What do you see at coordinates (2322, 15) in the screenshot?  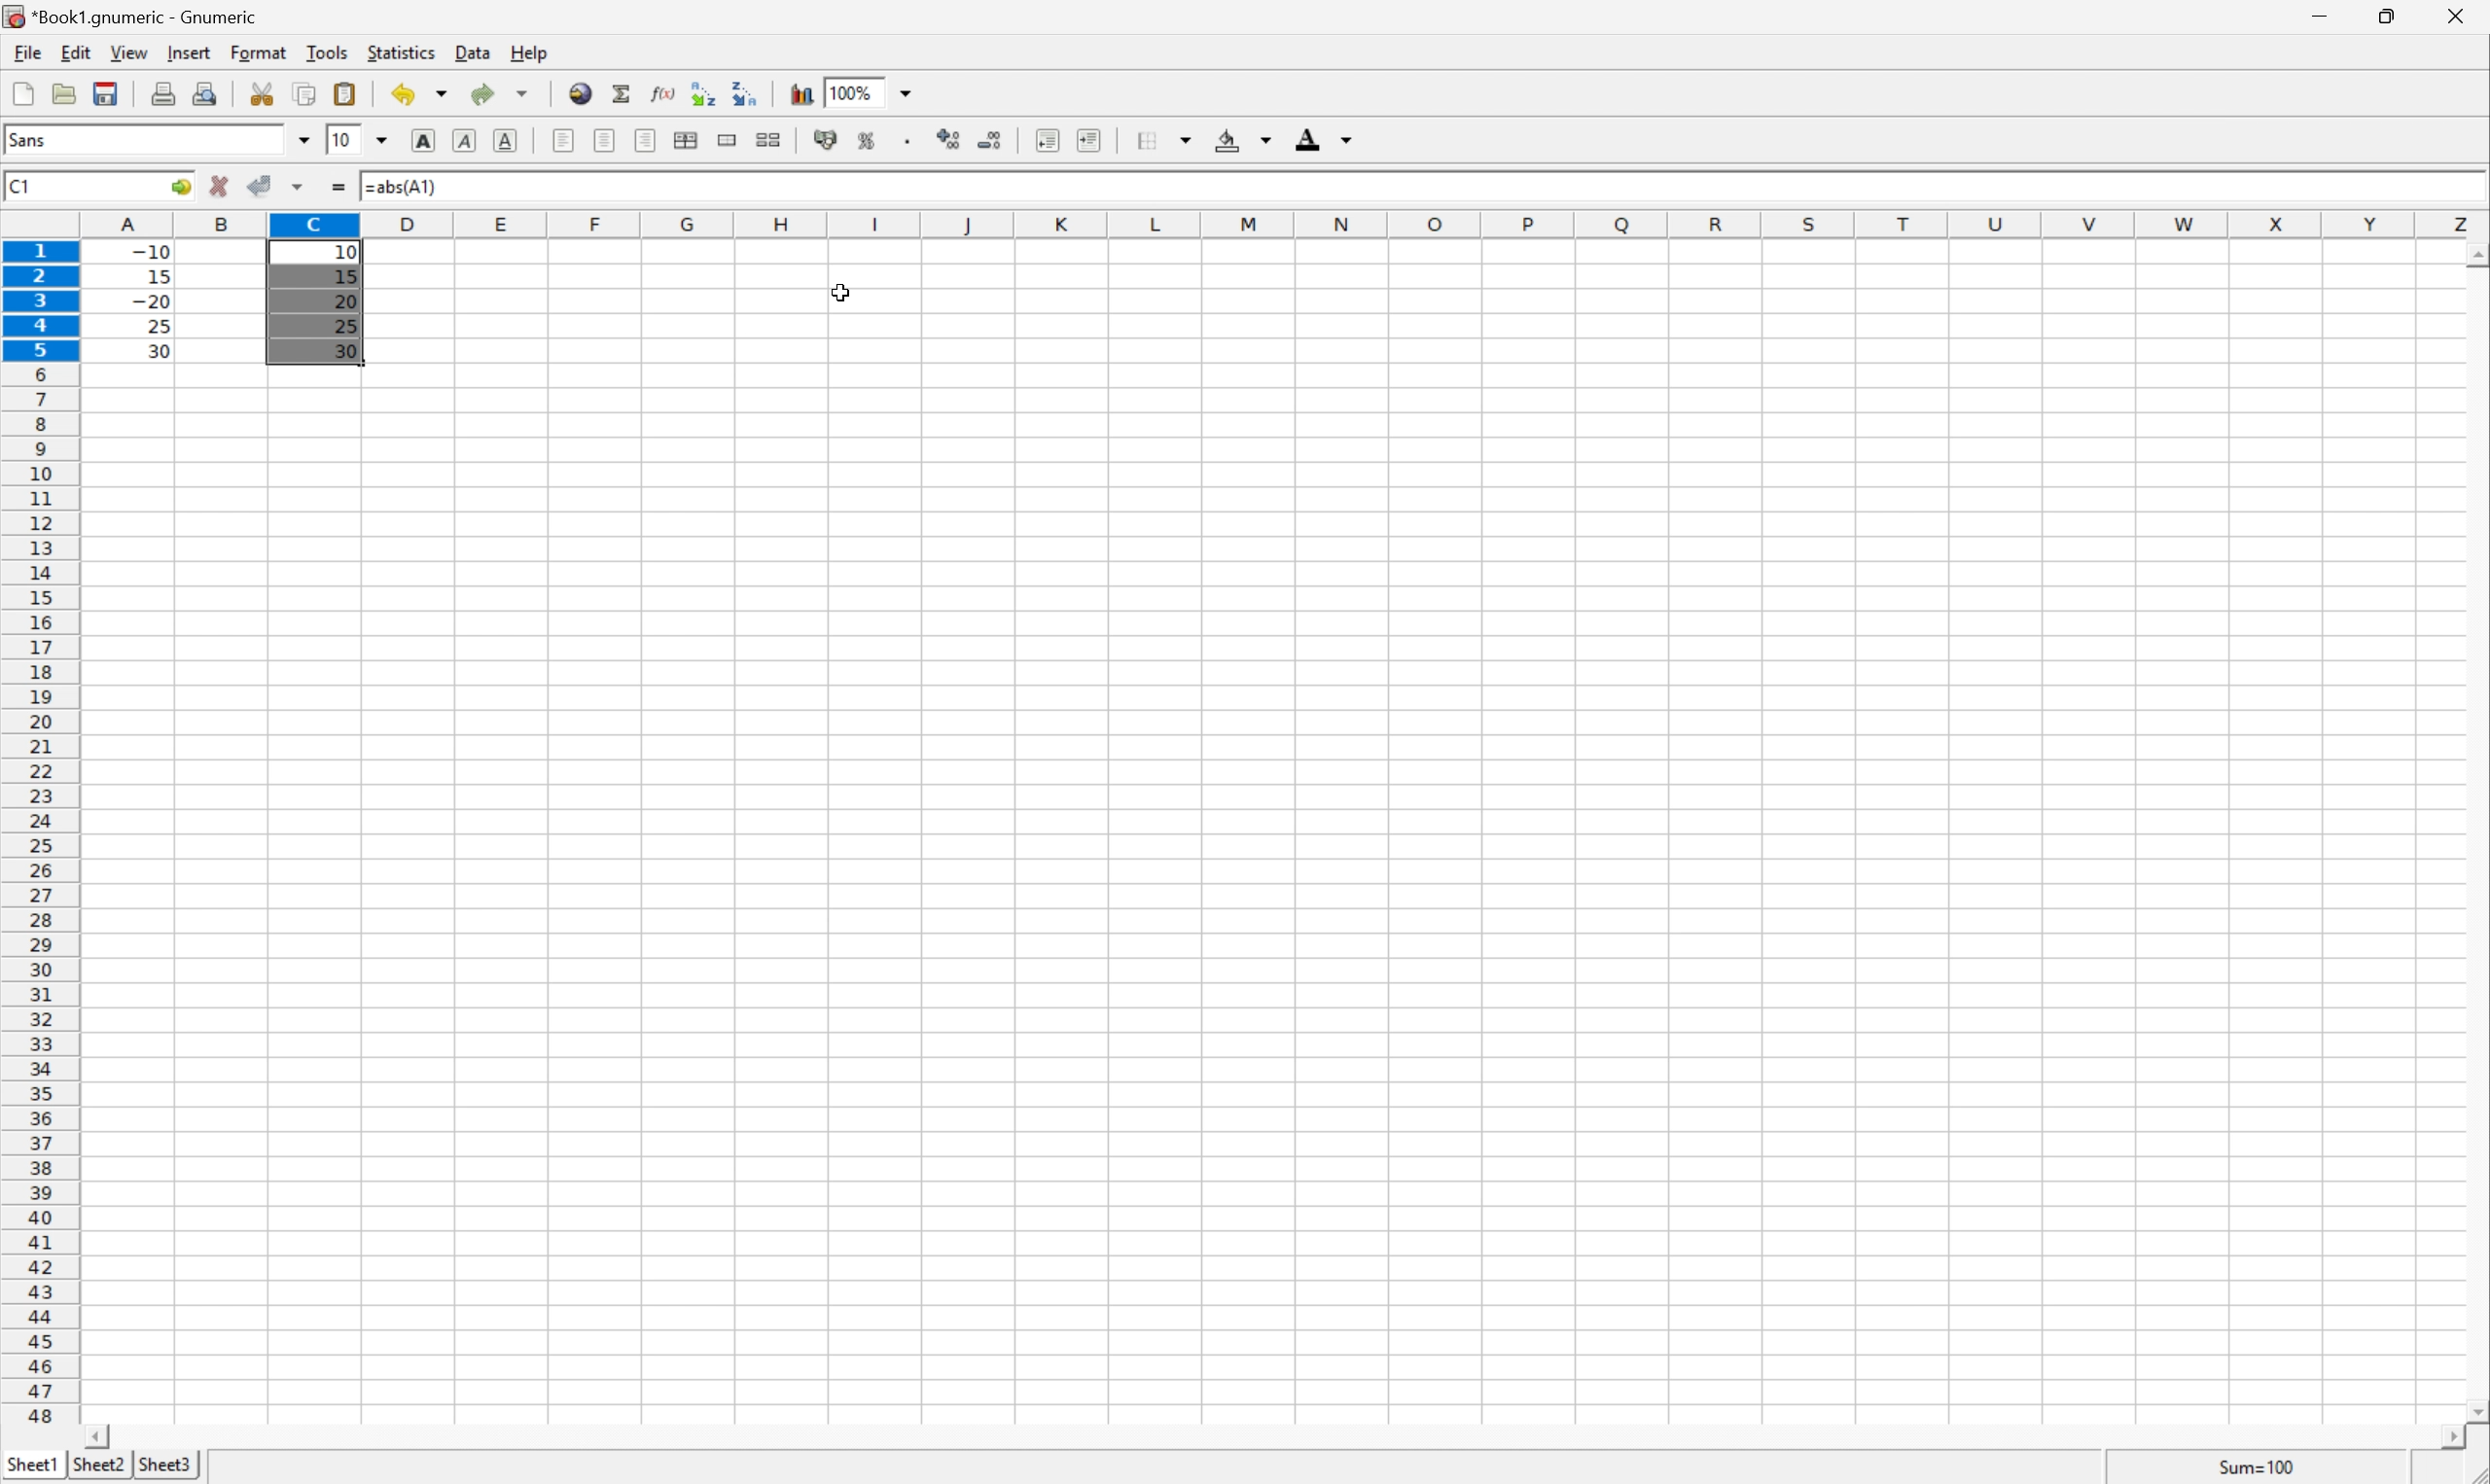 I see `Minimize` at bounding box center [2322, 15].